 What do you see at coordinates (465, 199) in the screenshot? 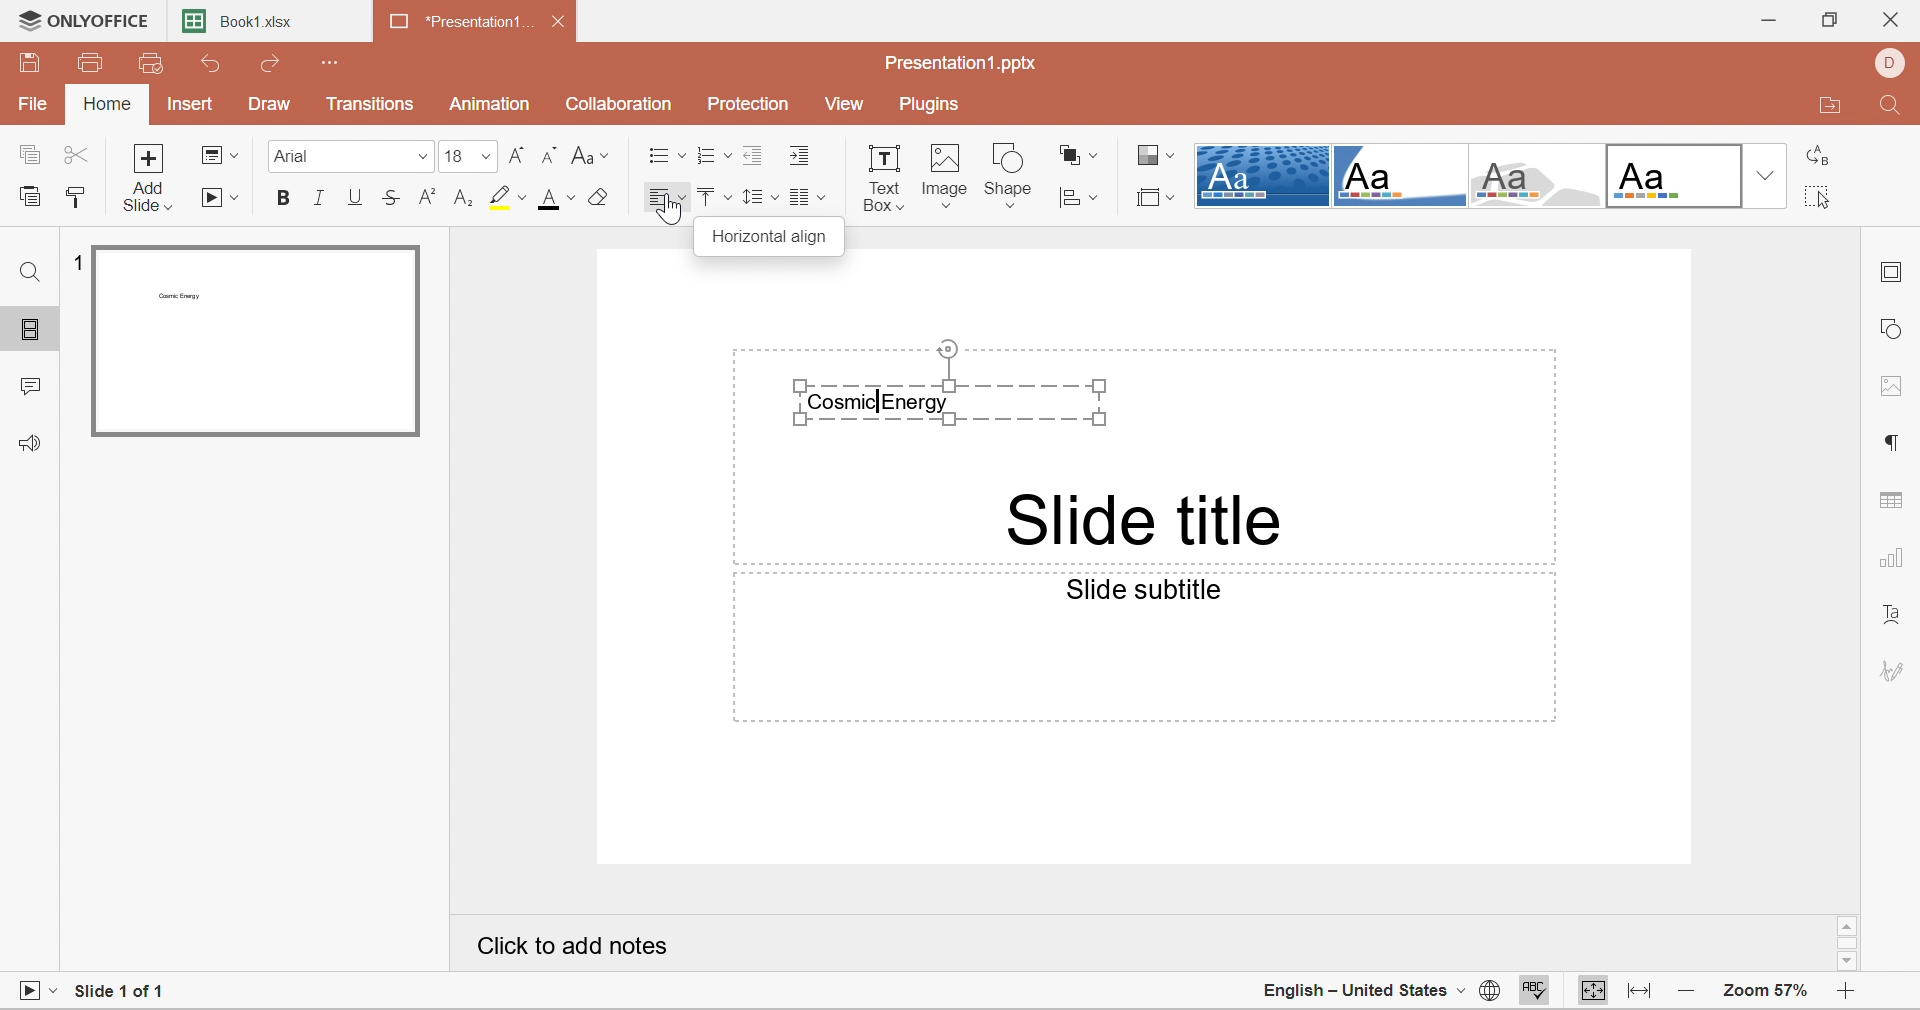
I see `Subscript` at bounding box center [465, 199].